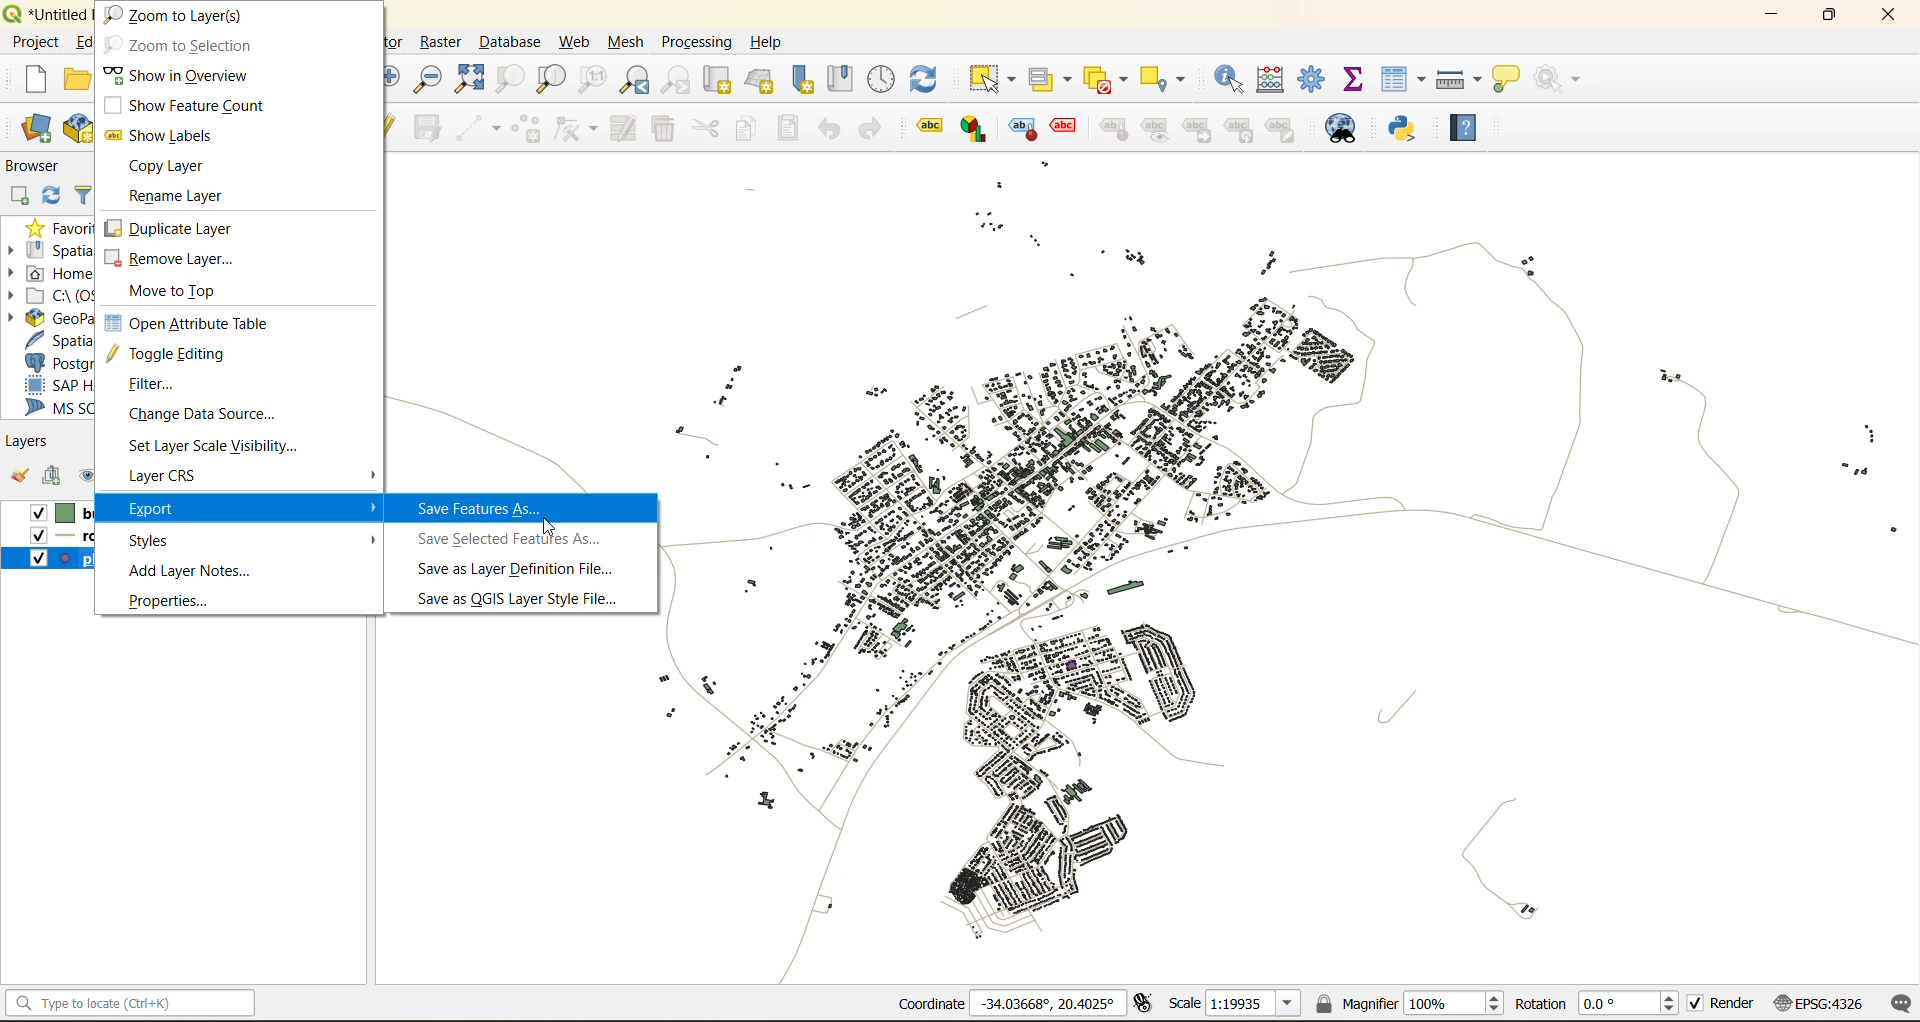  What do you see at coordinates (185, 292) in the screenshot?
I see `move to top` at bounding box center [185, 292].